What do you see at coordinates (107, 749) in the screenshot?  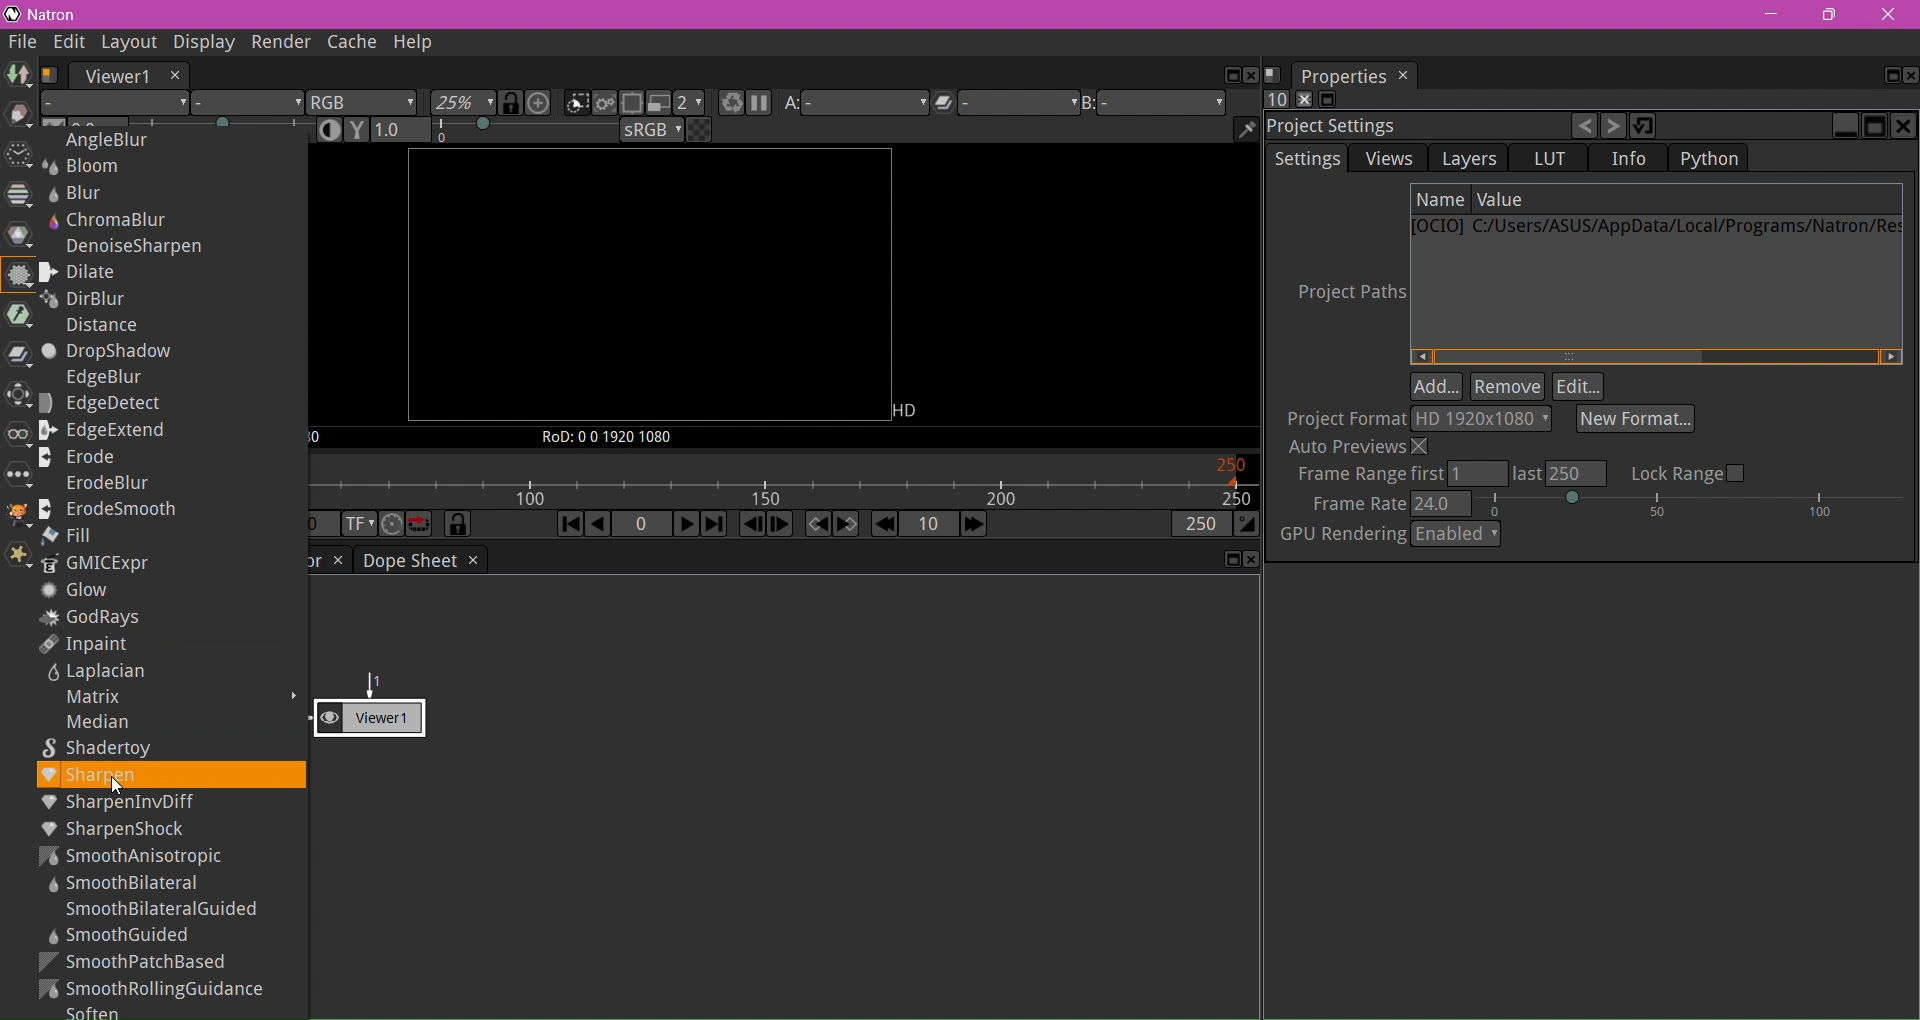 I see `Shadertoy` at bounding box center [107, 749].